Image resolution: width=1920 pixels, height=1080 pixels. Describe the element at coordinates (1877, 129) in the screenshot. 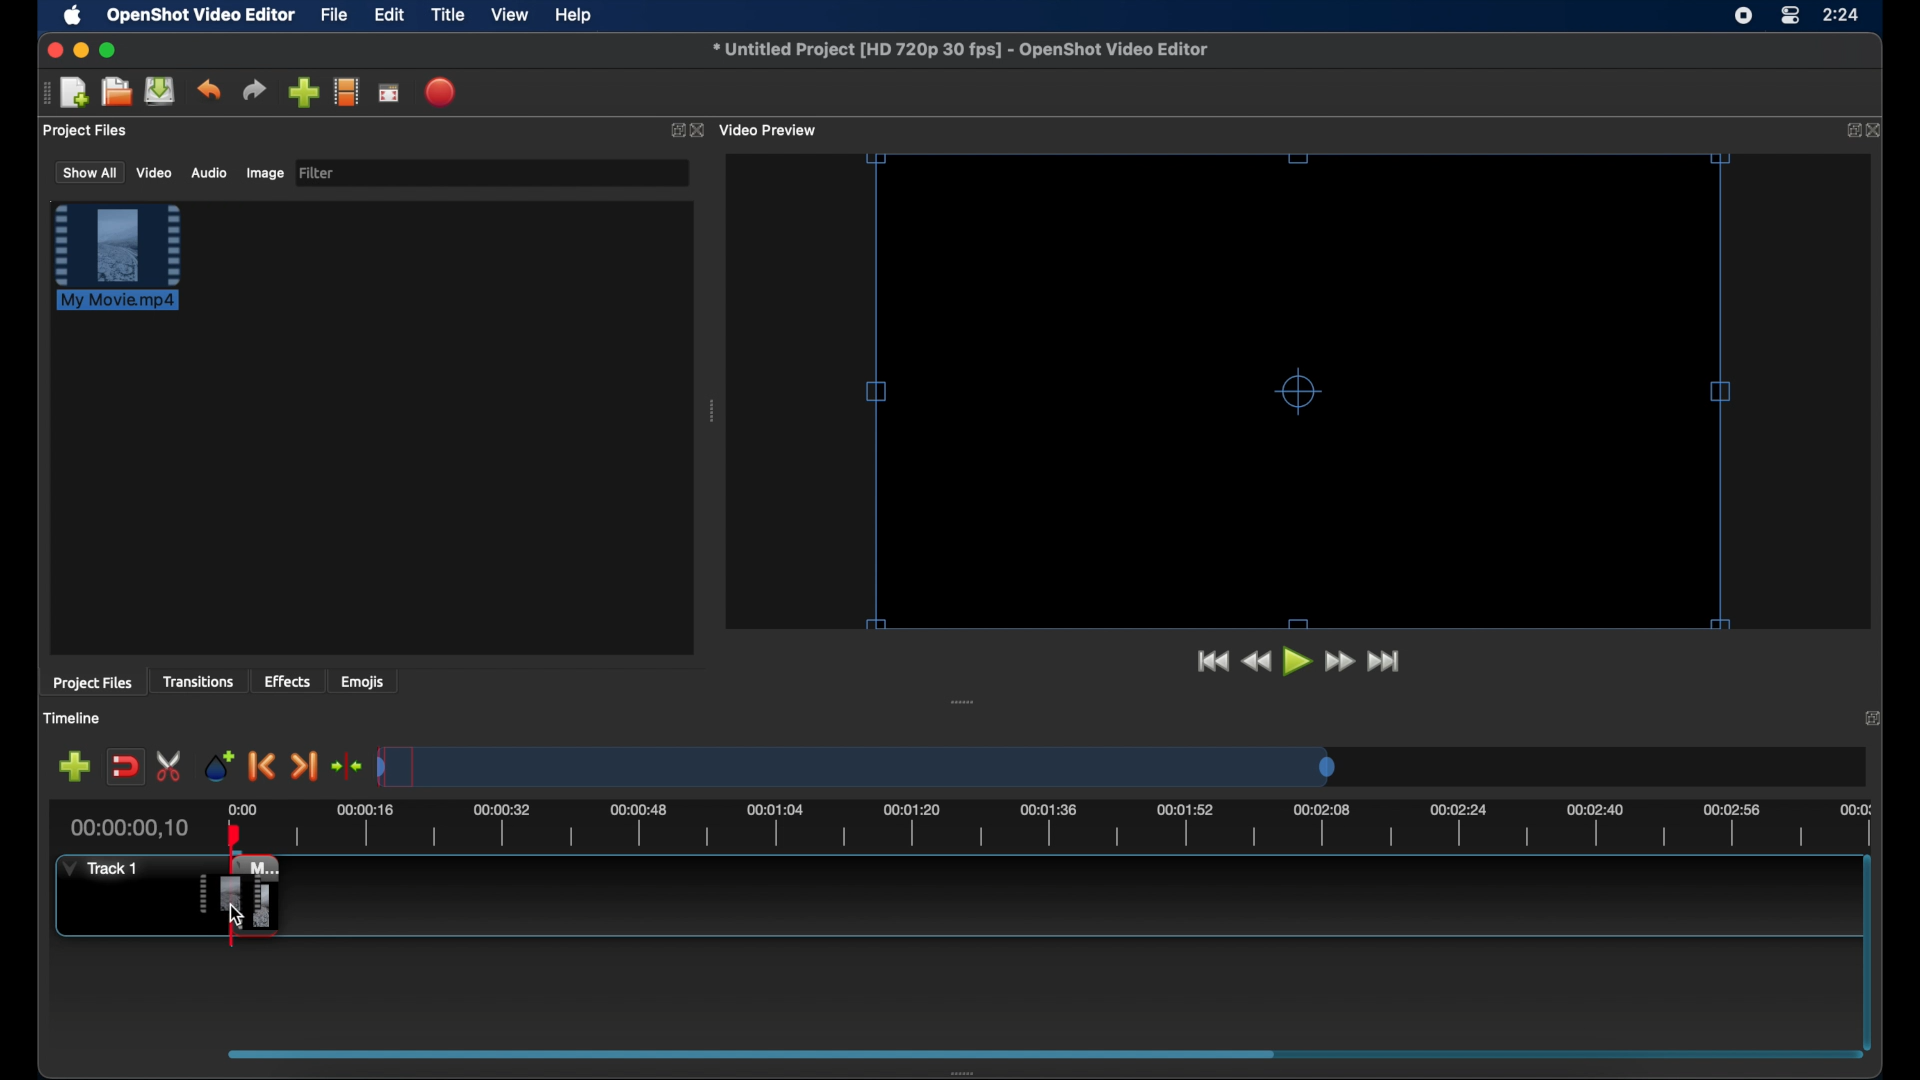

I see `close` at that location.